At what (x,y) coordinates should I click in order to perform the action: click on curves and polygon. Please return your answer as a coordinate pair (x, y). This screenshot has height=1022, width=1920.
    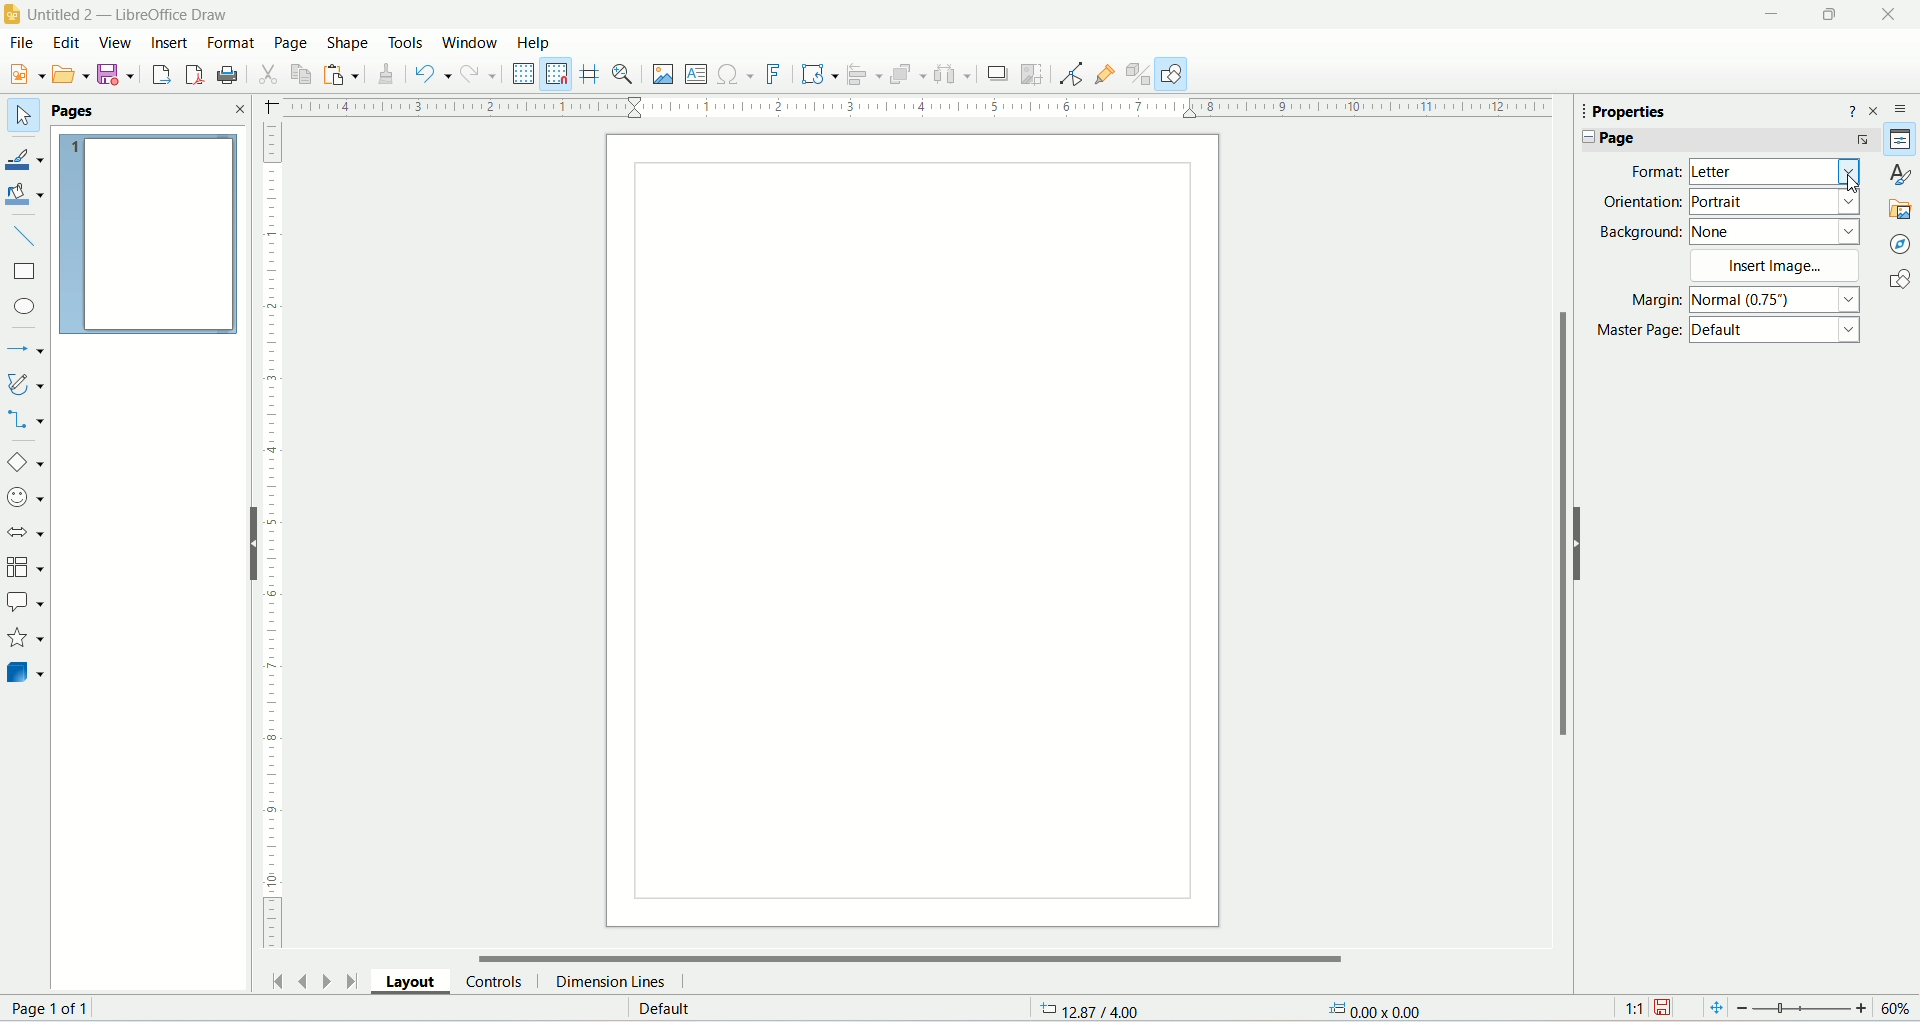
    Looking at the image, I should click on (26, 383).